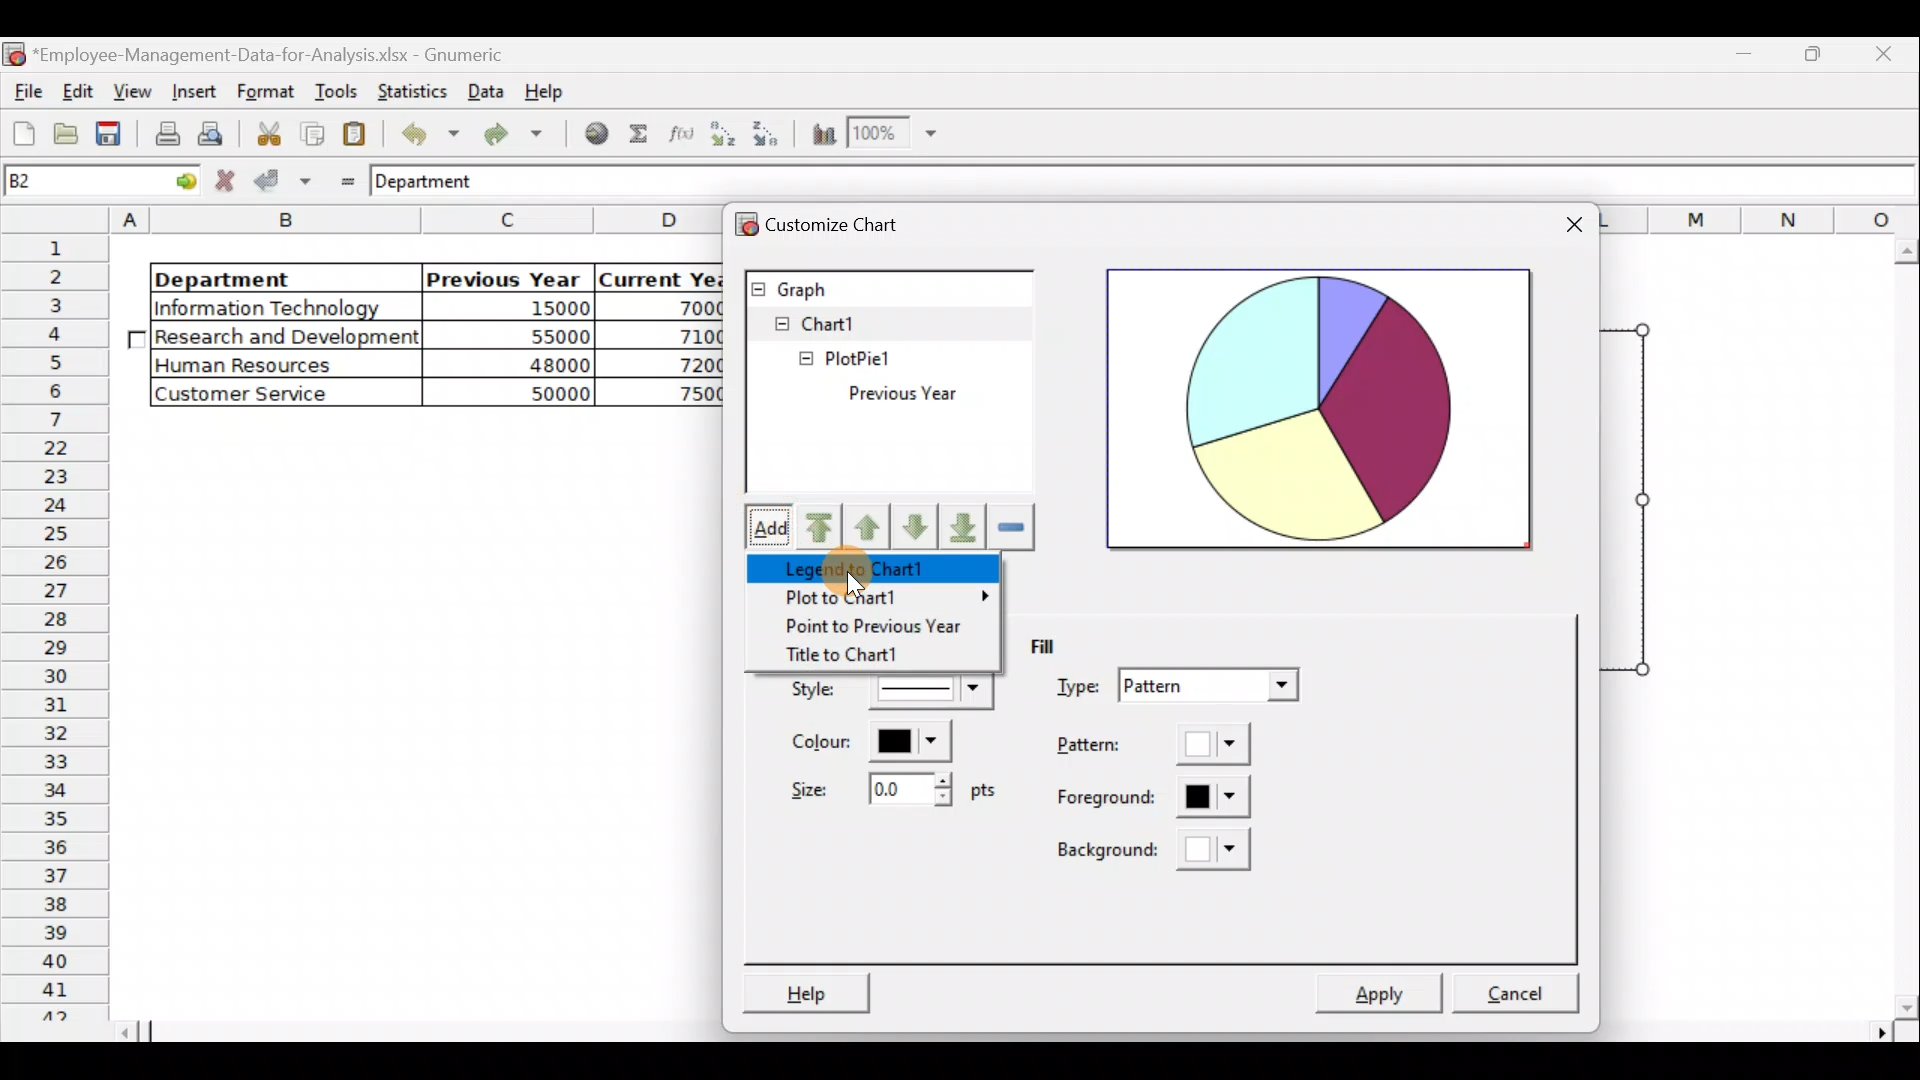 The image size is (1920, 1080). What do you see at coordinates (413, 90) in the screenshot?
I see `Statistics` at bounding box center [413, 90].